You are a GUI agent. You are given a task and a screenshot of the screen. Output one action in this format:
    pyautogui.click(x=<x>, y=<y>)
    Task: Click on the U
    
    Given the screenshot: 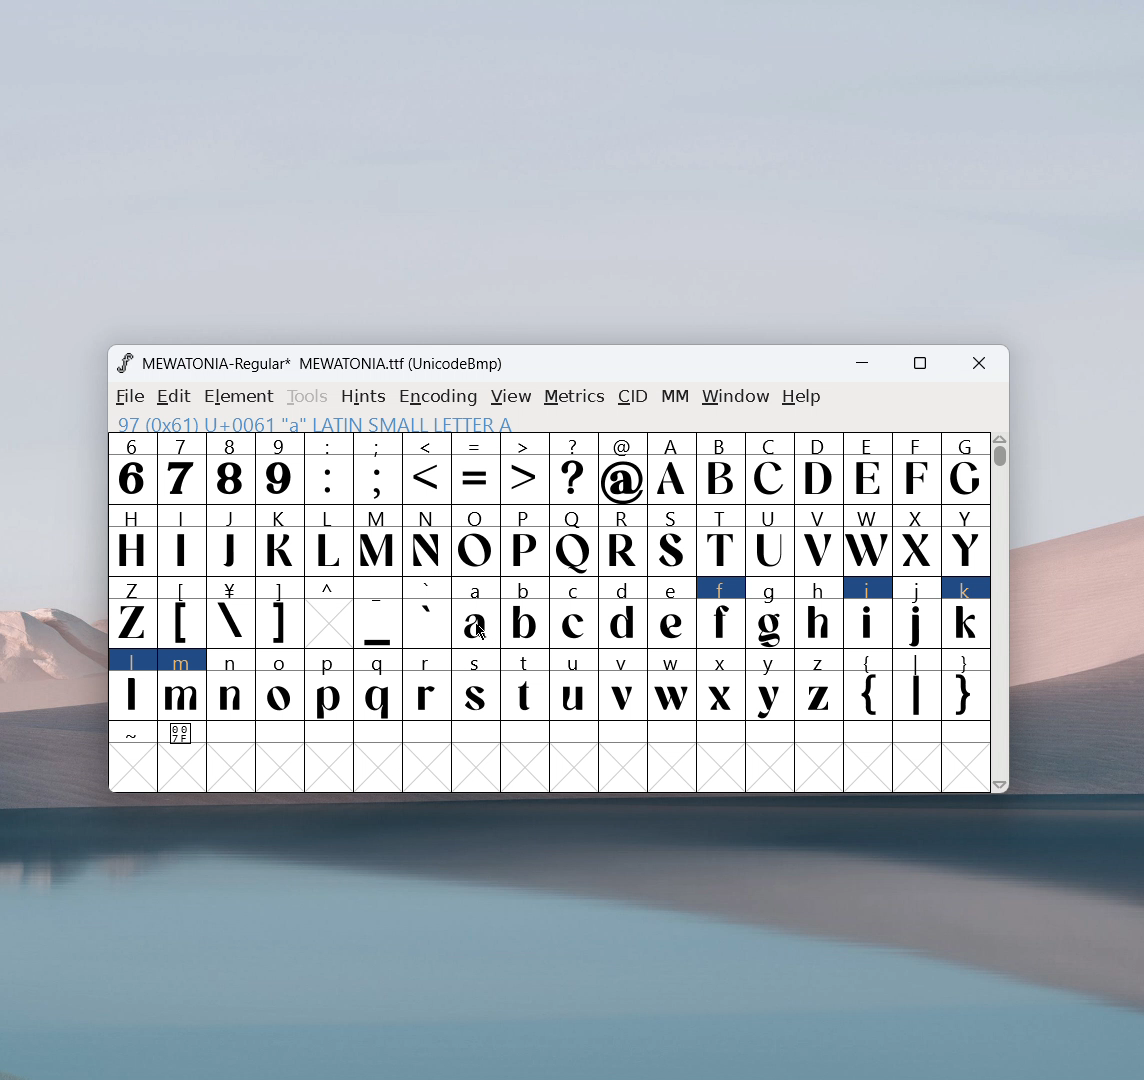 What is the action you would take?
    pyautogui.click(x=770, y=539)
    